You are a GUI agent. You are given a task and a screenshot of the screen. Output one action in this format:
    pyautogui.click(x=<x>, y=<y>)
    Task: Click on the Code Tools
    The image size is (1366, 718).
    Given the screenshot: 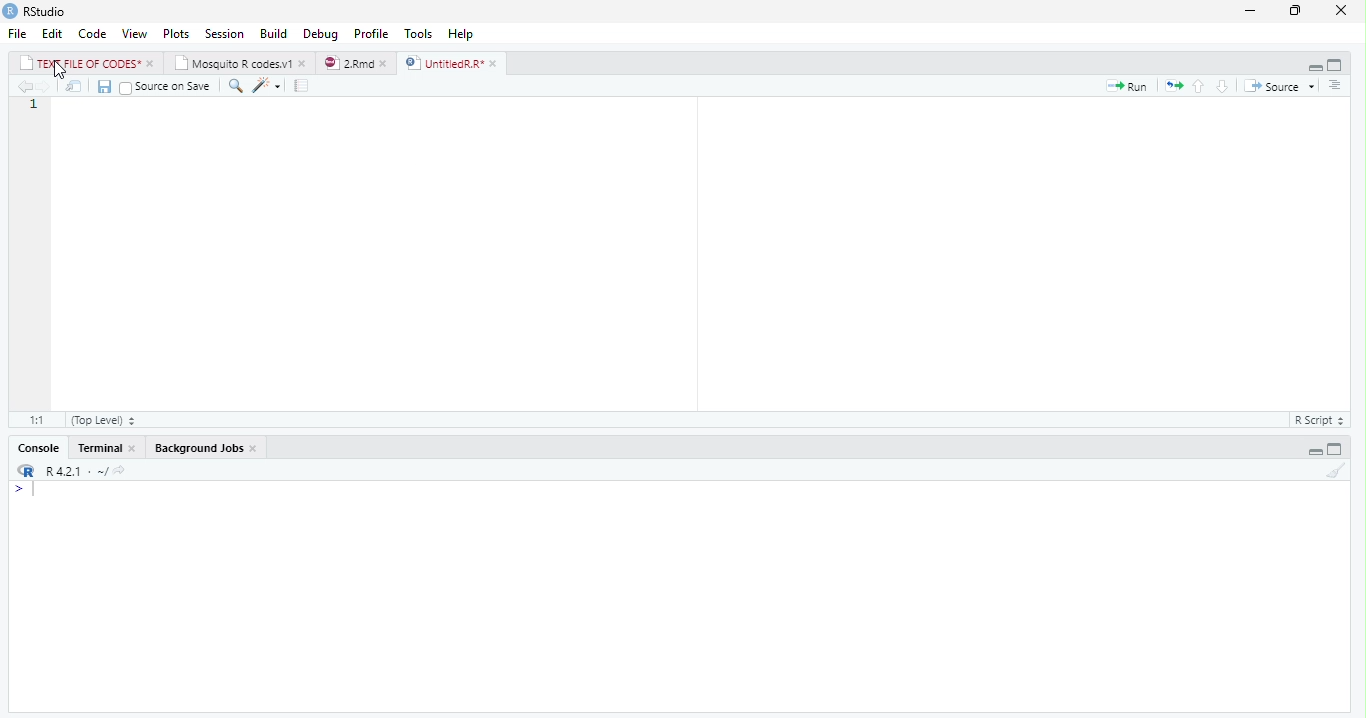 What is the action you would take?
    pyautogui.click(x=698, y=249)
    